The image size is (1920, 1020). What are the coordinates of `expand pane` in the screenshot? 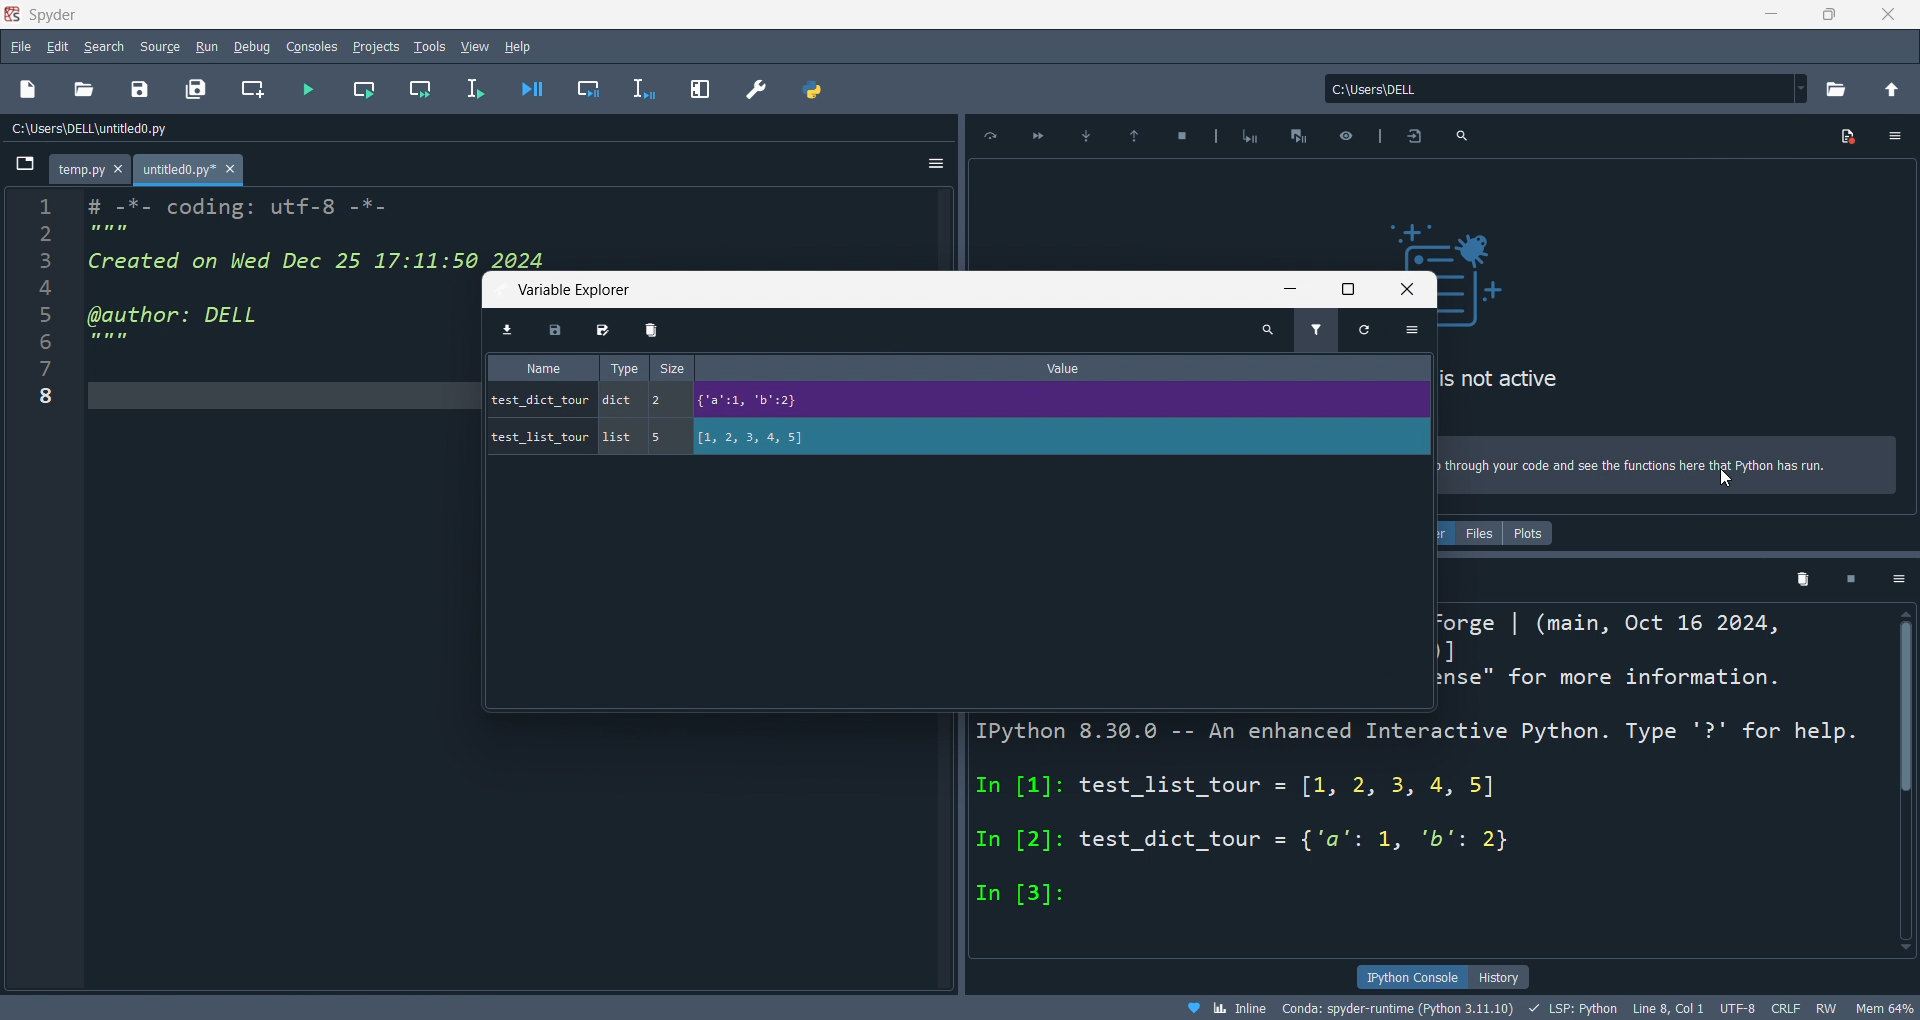 It's located at (700, 88).